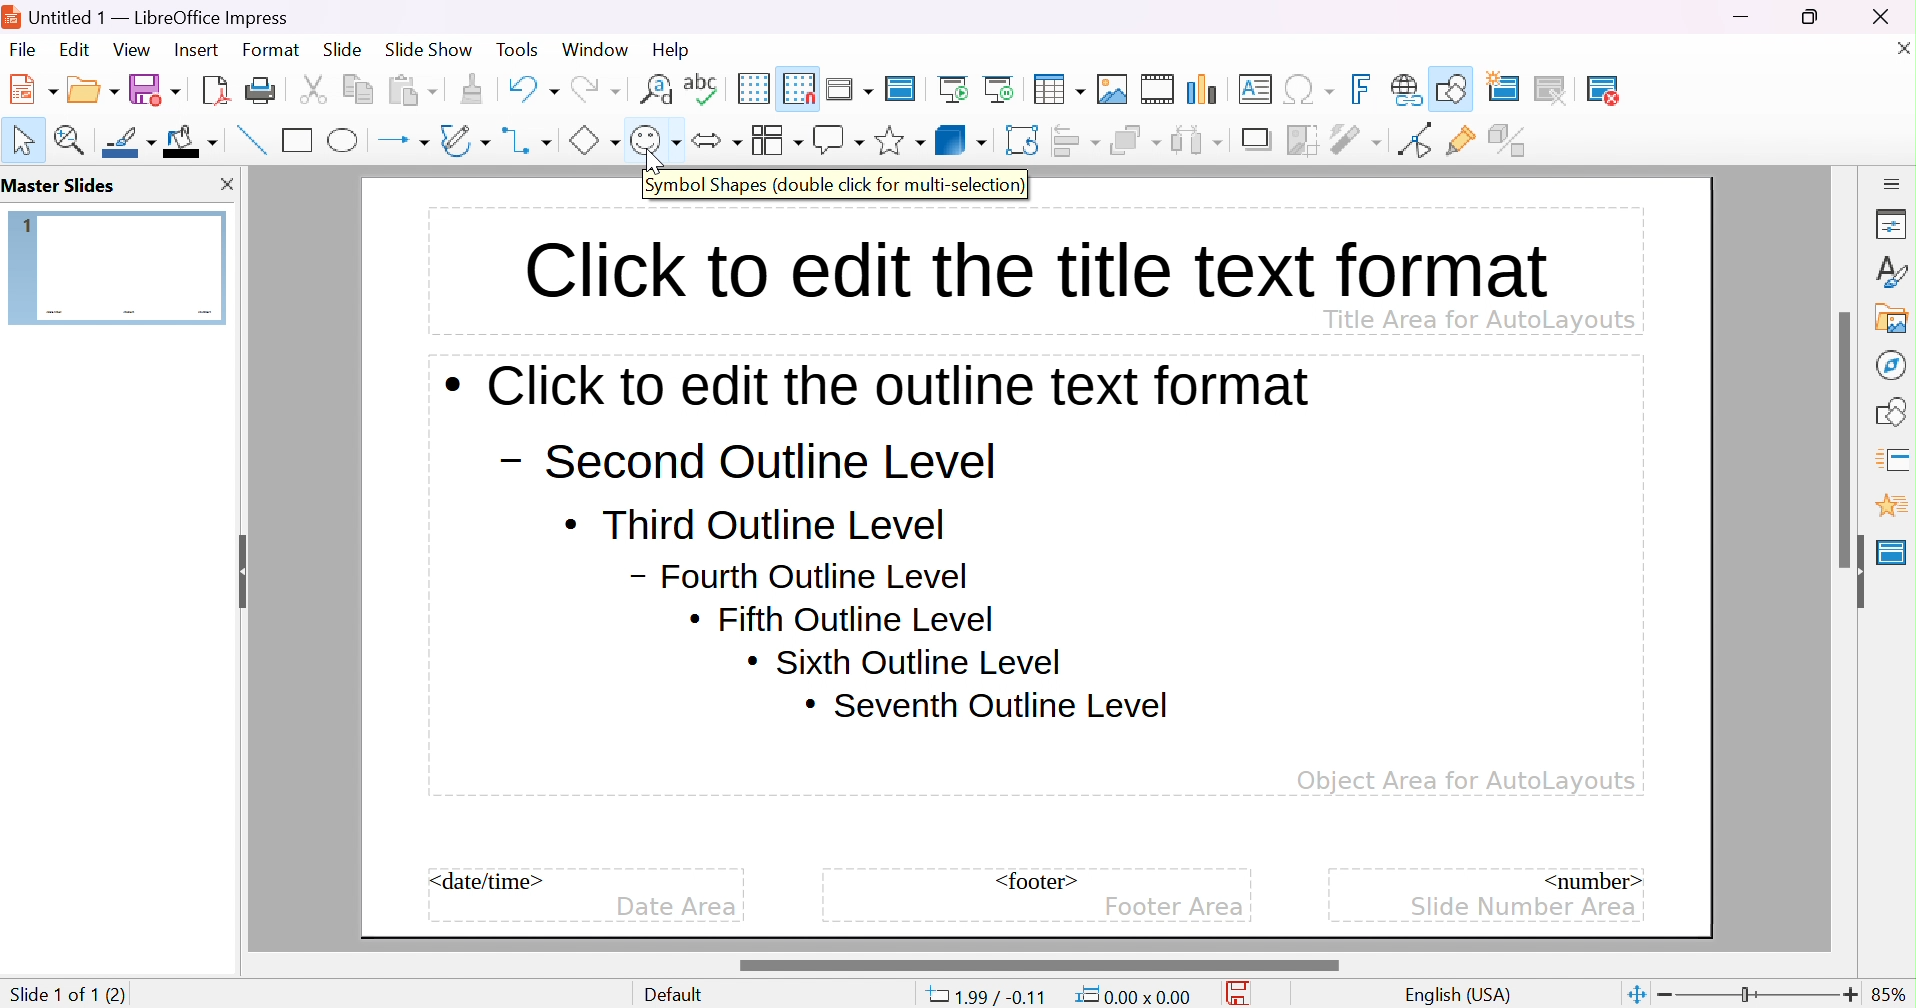  What do you see at coordinates (1244, 994) in the screenshot?
I see `save` at bounding box center [1244, 994].